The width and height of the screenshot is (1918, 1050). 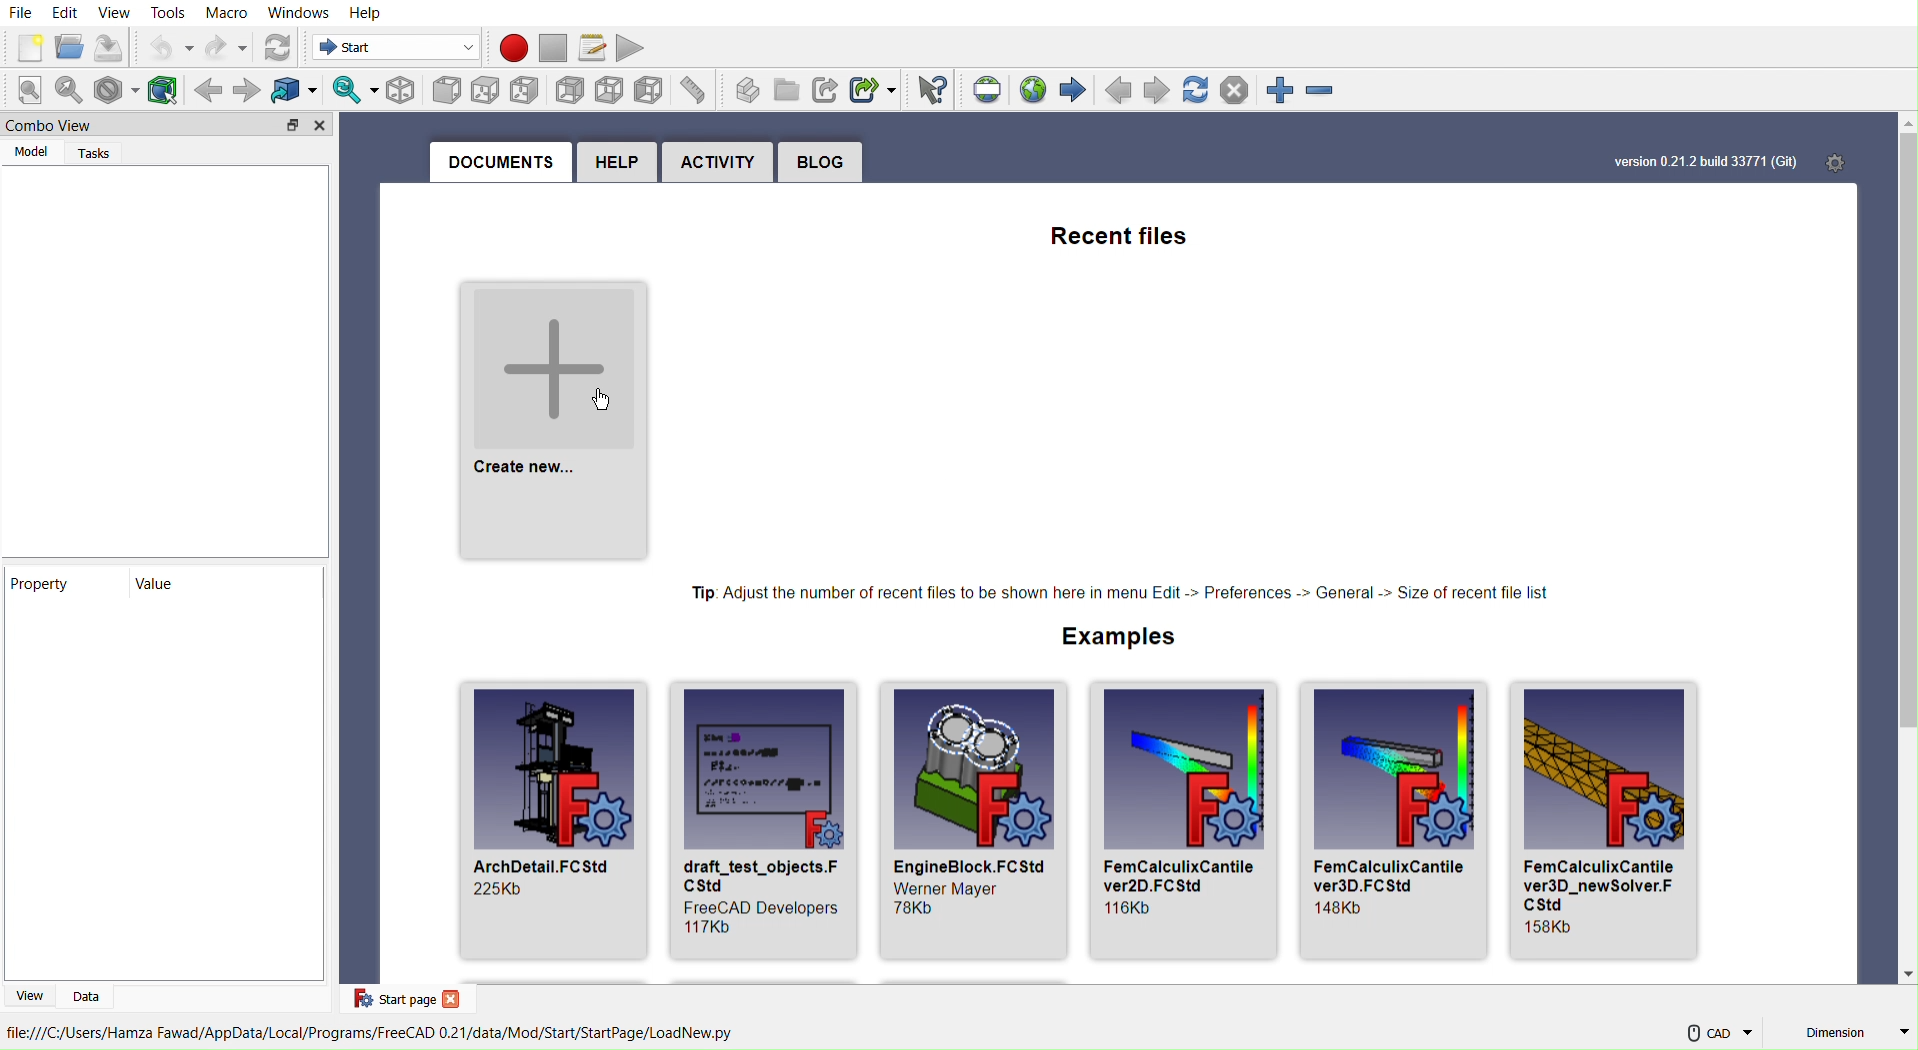 I want to click on Next page, so click(x=1160, y=92).